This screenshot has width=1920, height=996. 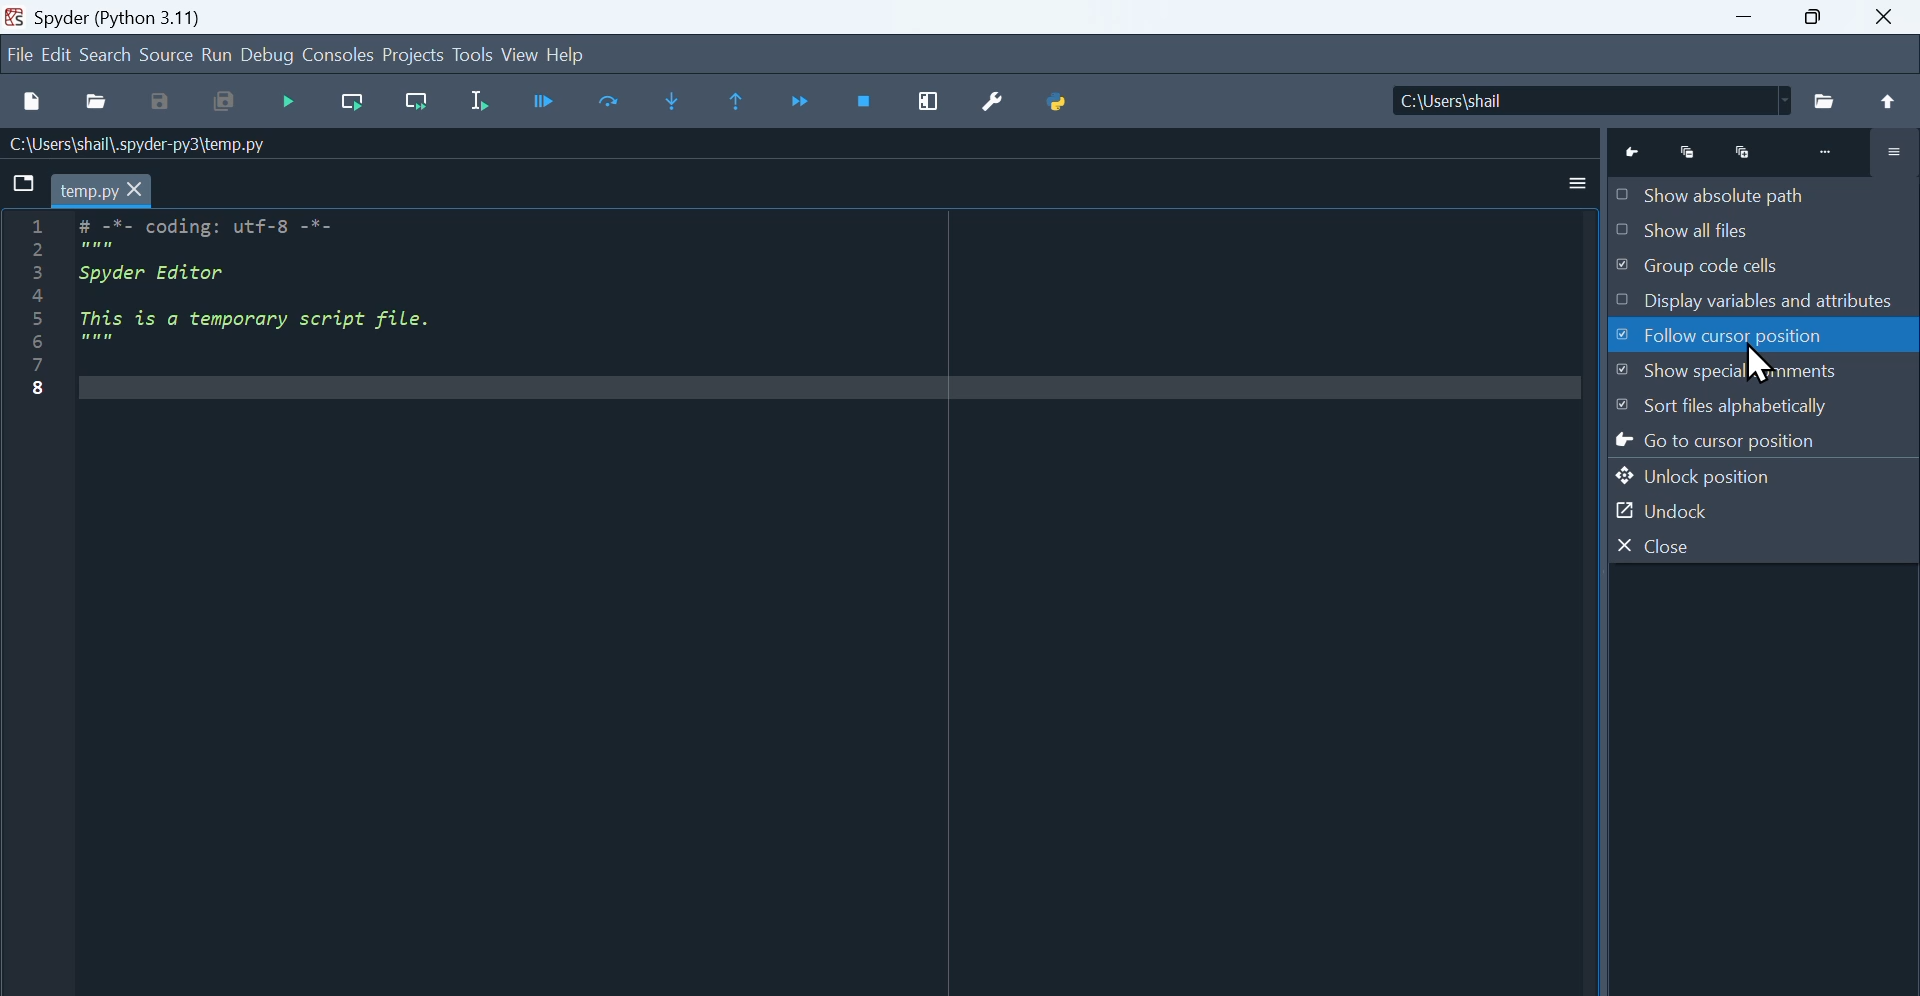 What do you see at coordinates (570, 55) in the screenshot?
I see `help` at bounding box center [570, 55].